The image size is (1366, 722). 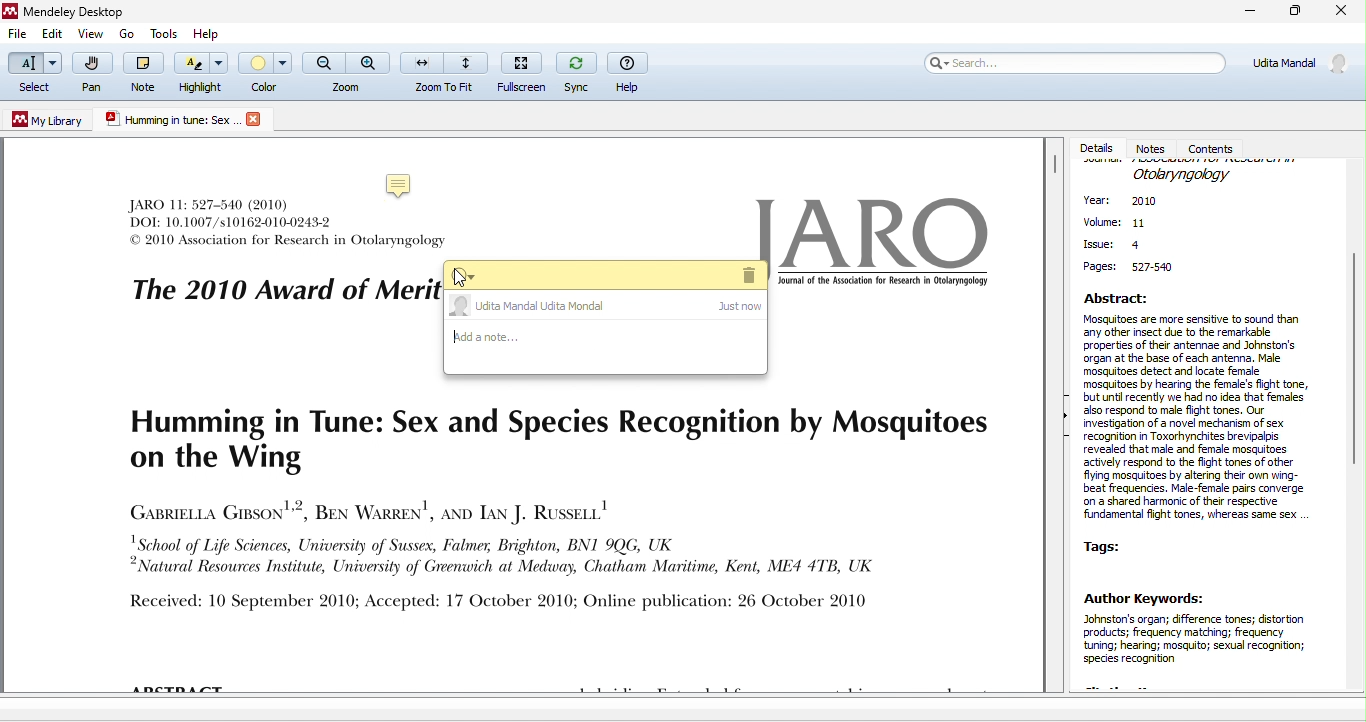 I want to click on view, so click(x=91, y=35).